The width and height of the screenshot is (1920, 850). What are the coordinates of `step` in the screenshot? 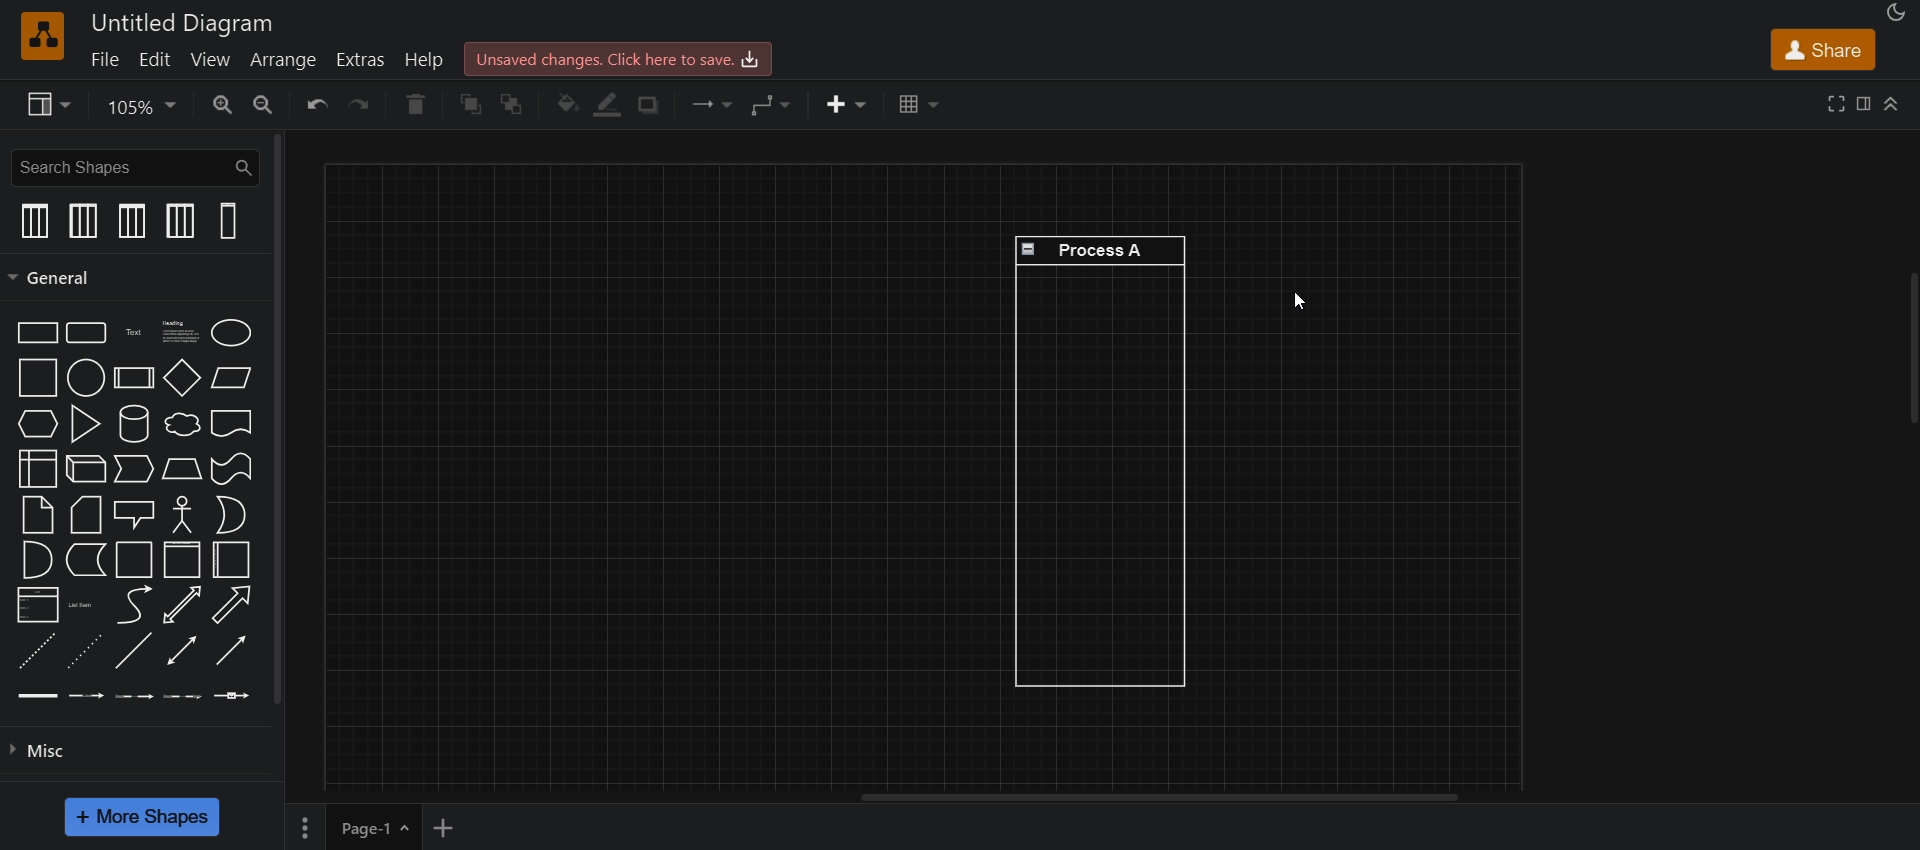 It's located at (134, 469).